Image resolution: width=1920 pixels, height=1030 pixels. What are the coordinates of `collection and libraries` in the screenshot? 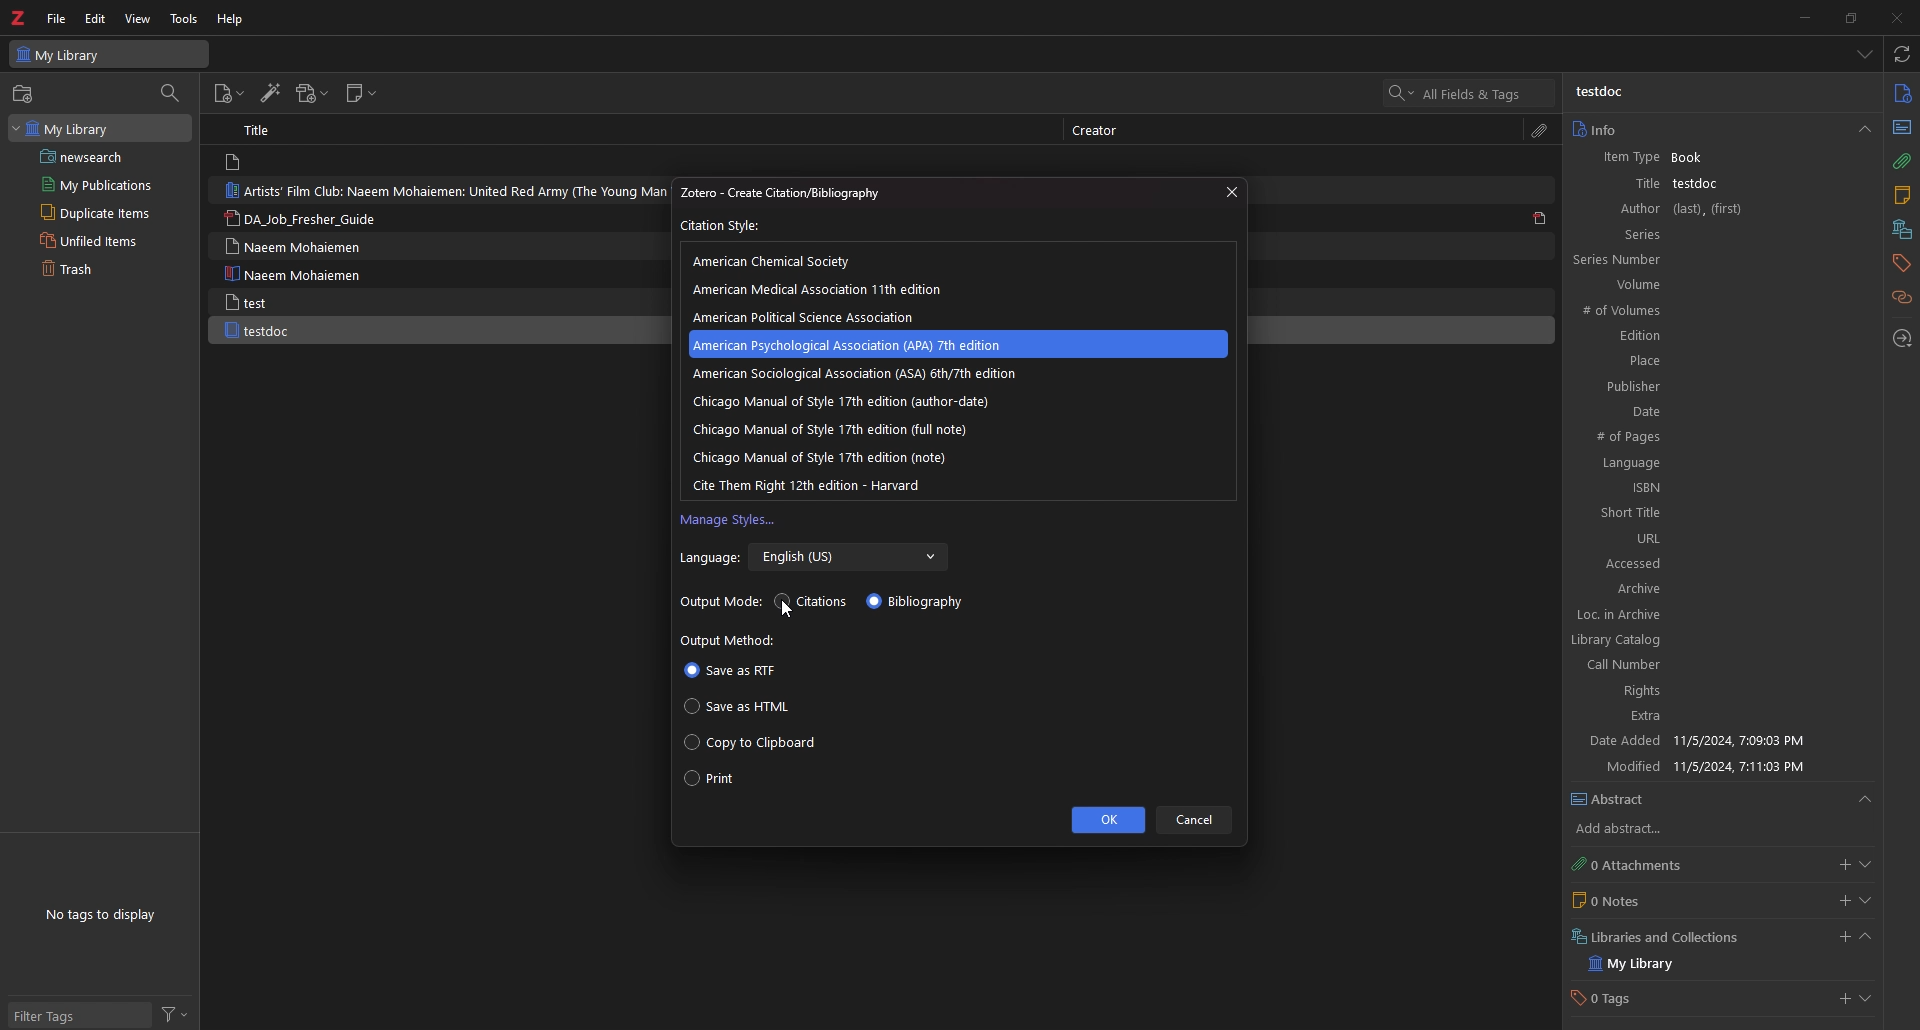 It's located at (1900, 231).